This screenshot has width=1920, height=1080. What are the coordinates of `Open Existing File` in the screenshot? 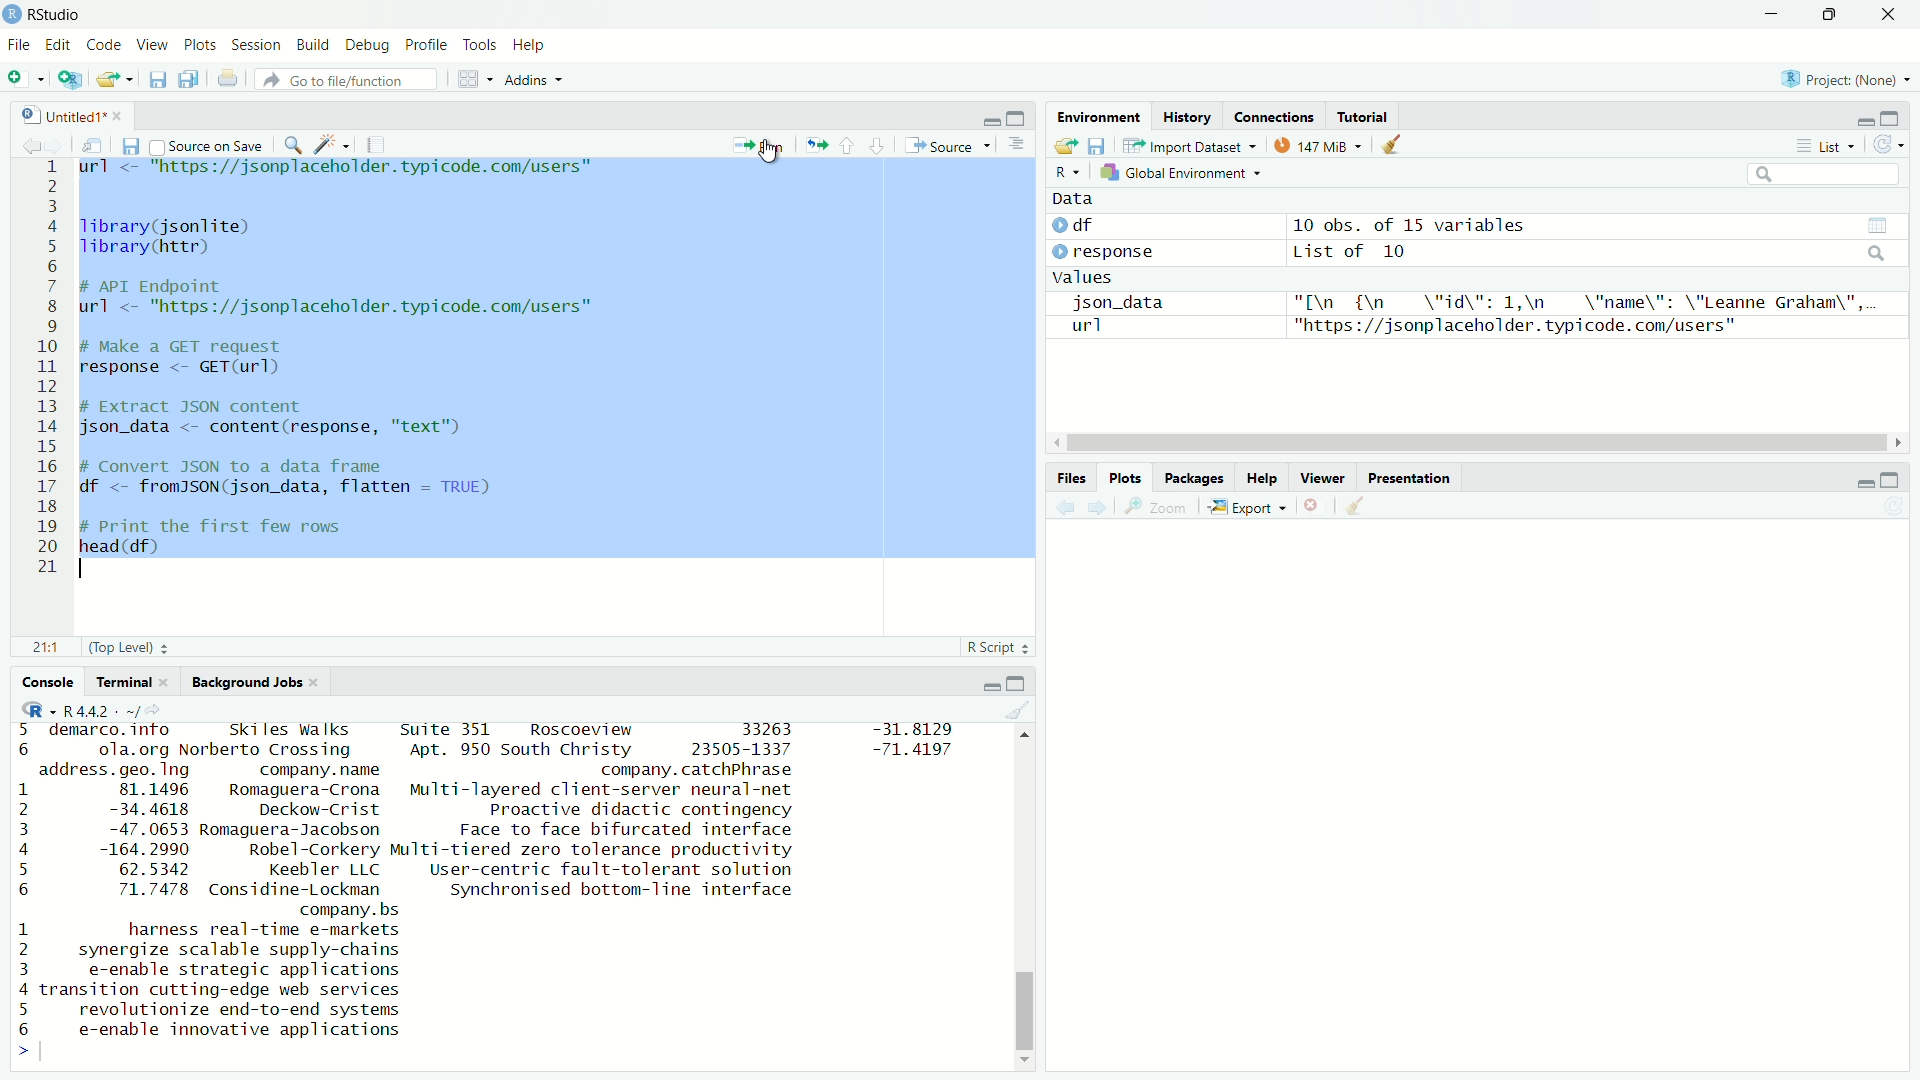 It's located at (115, 79).